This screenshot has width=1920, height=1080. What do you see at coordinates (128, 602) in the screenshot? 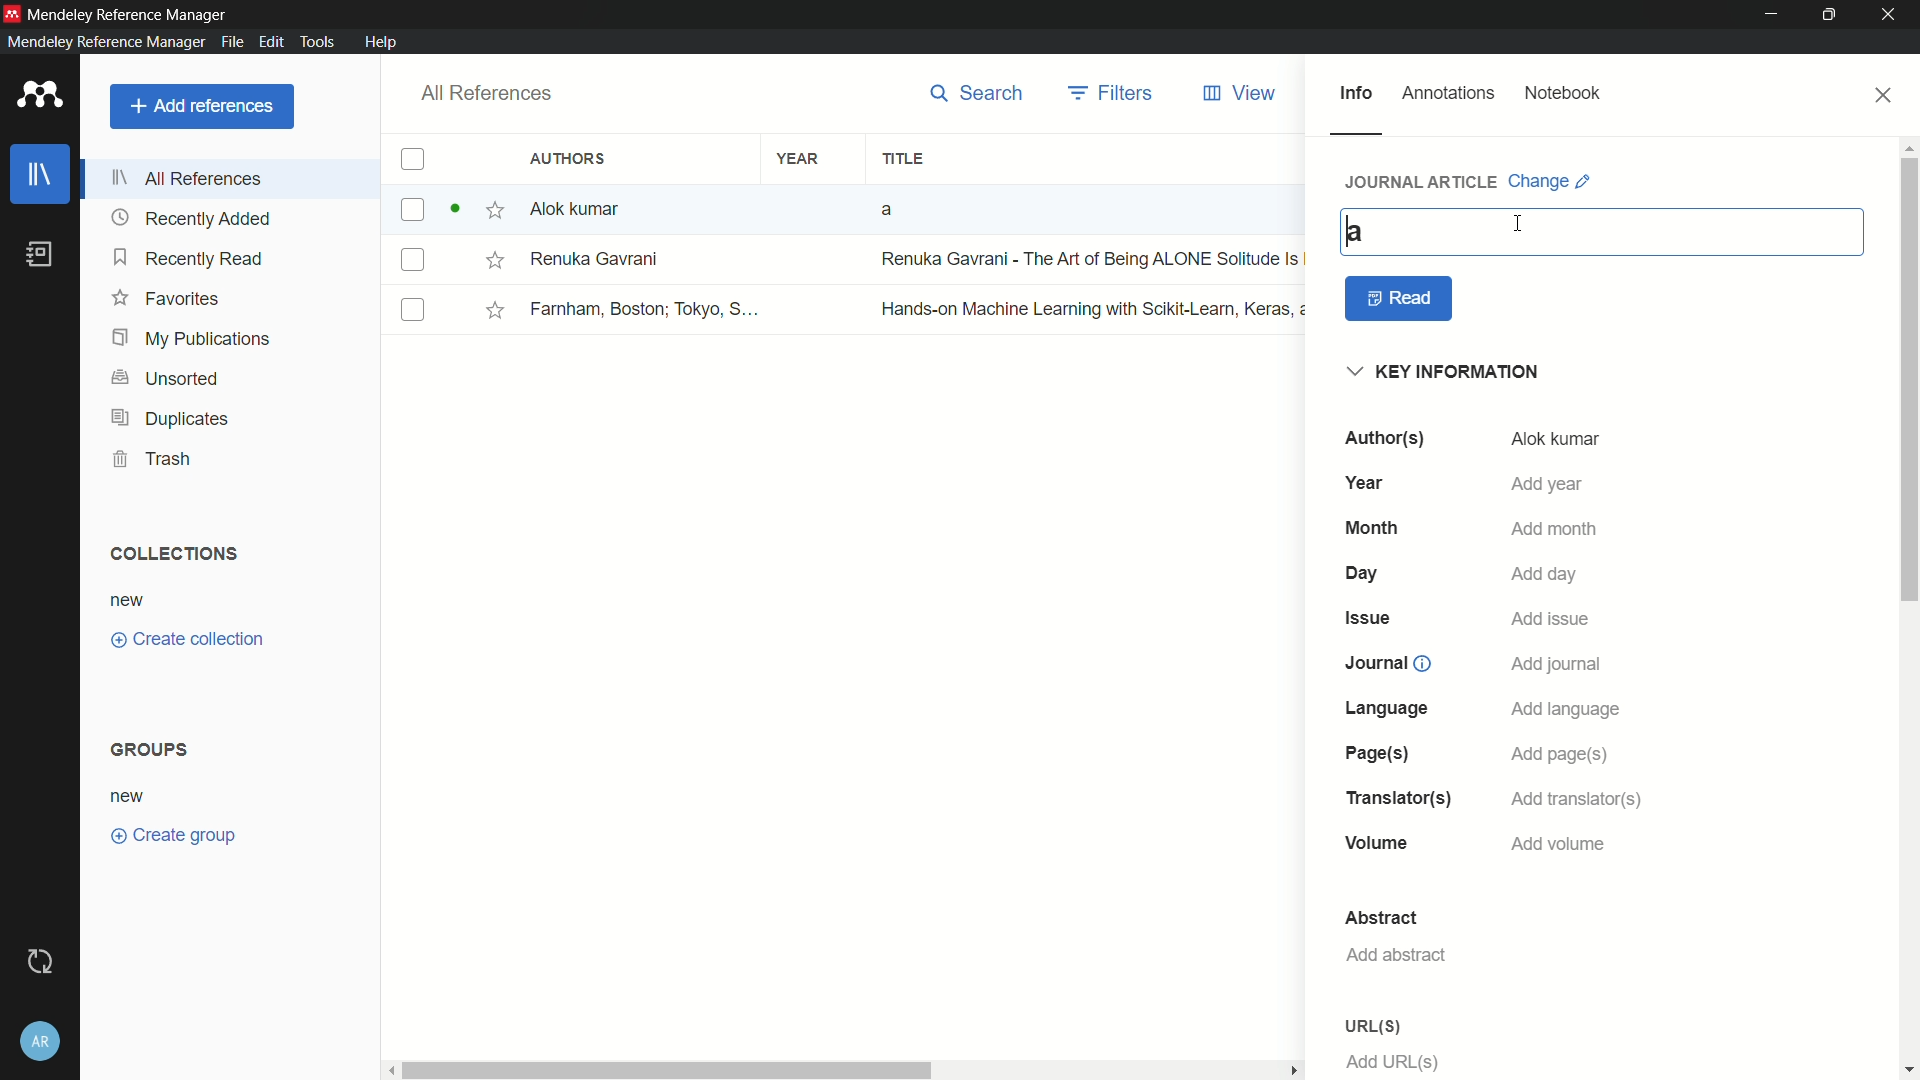
I see `new` at bounding box center [128, 602].